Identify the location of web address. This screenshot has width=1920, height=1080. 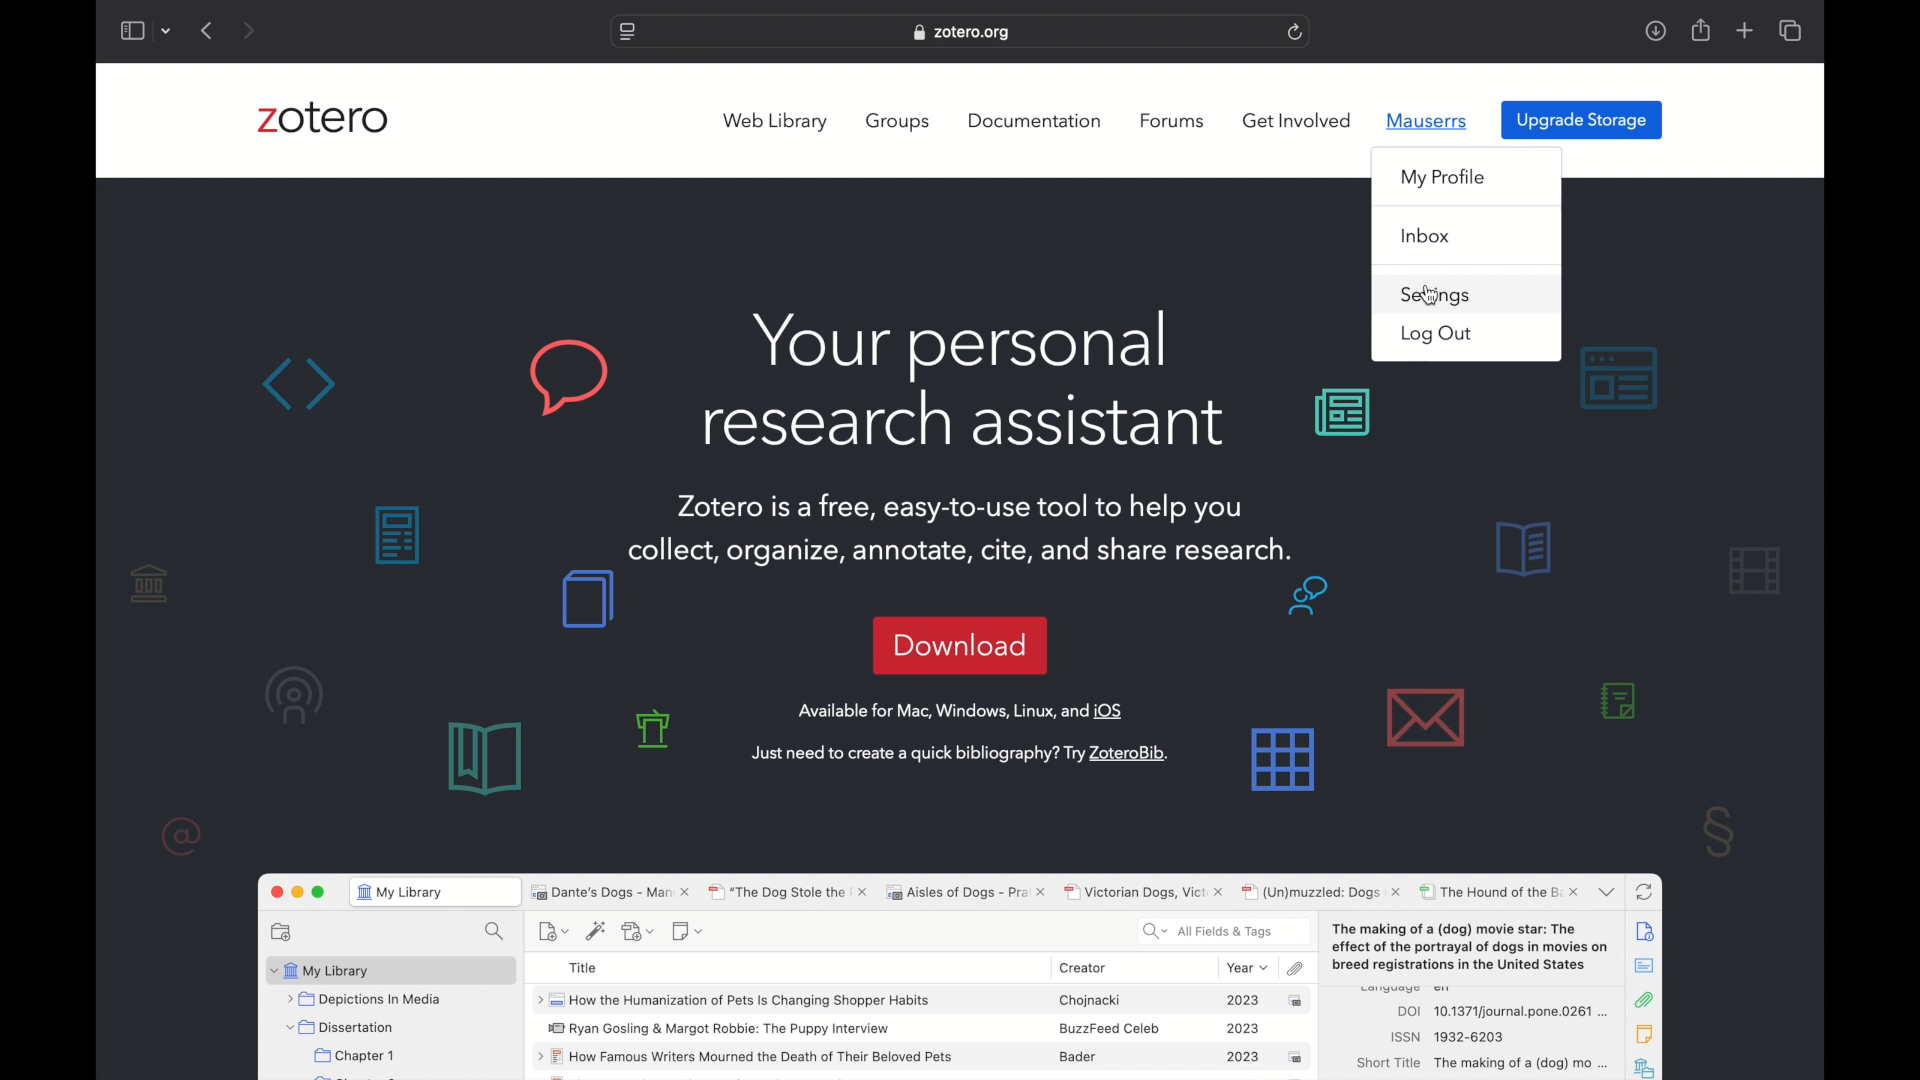
(964, 32).